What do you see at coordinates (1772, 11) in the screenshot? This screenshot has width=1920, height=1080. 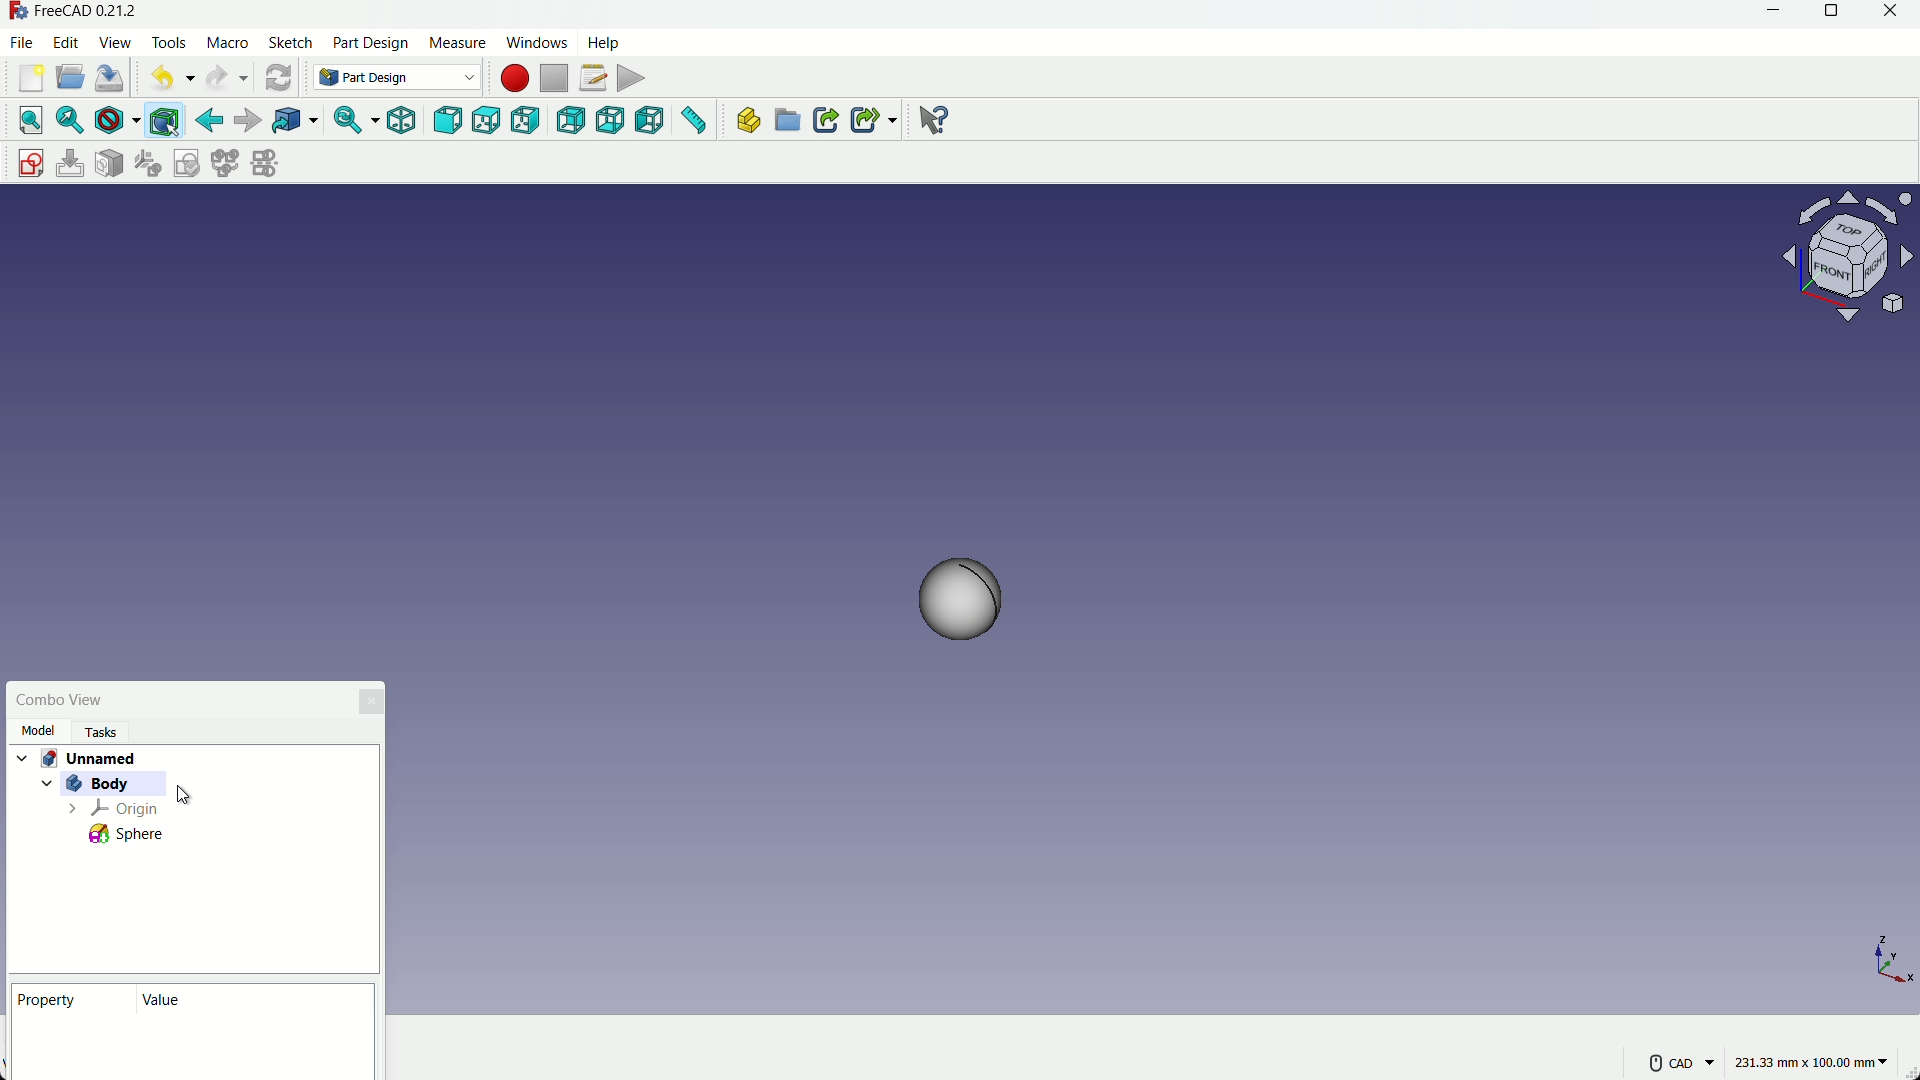 I see `minimize` at bounding box center [1772, 11].